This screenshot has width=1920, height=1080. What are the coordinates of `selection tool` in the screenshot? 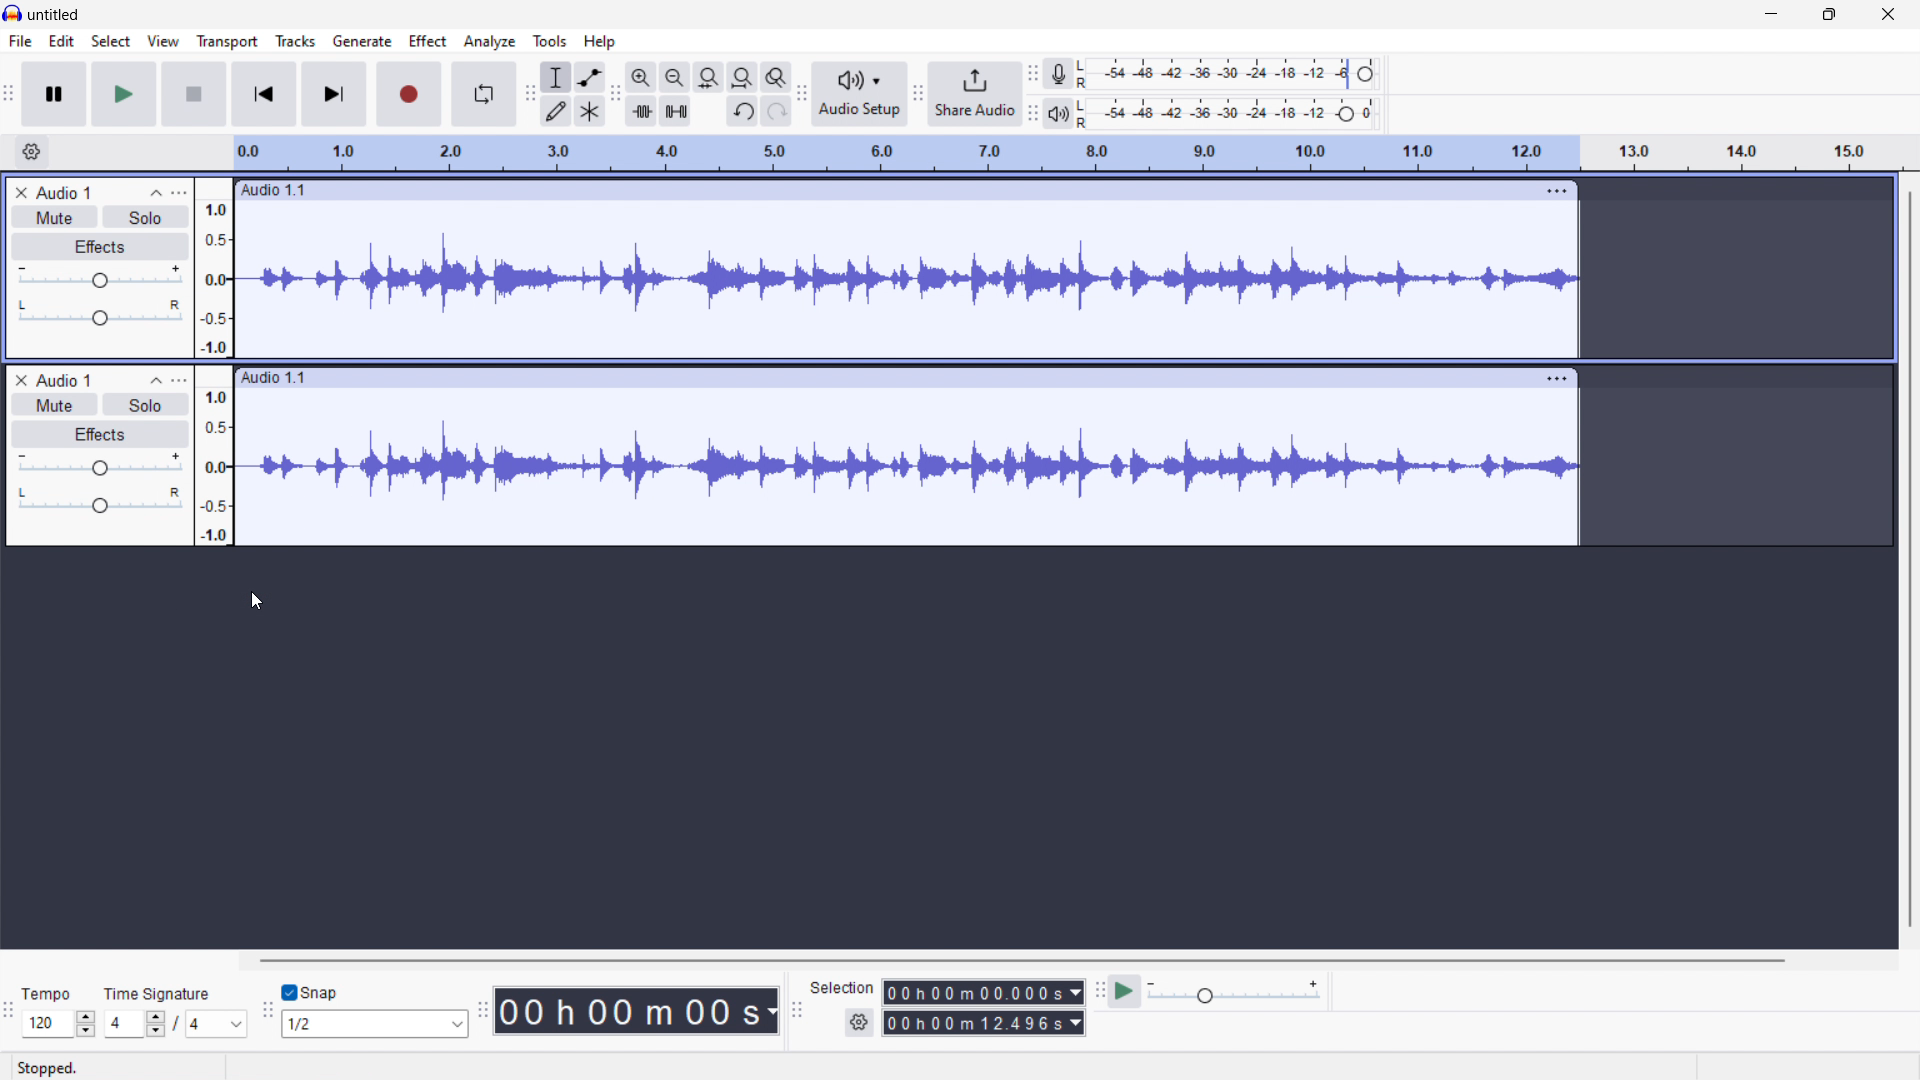 It's located at (556, 77).